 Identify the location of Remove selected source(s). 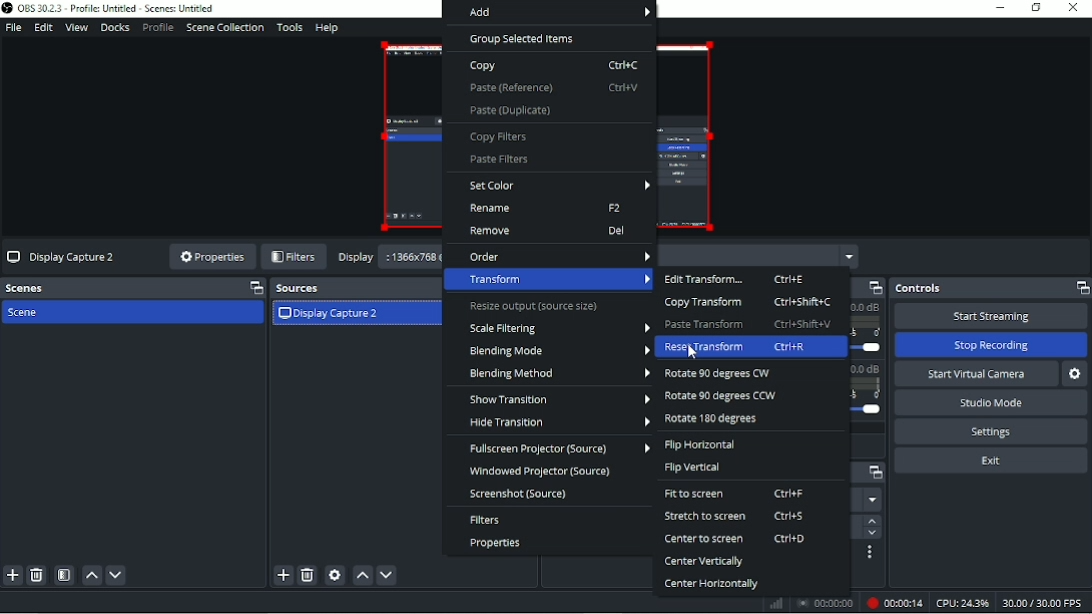
(307, 576).